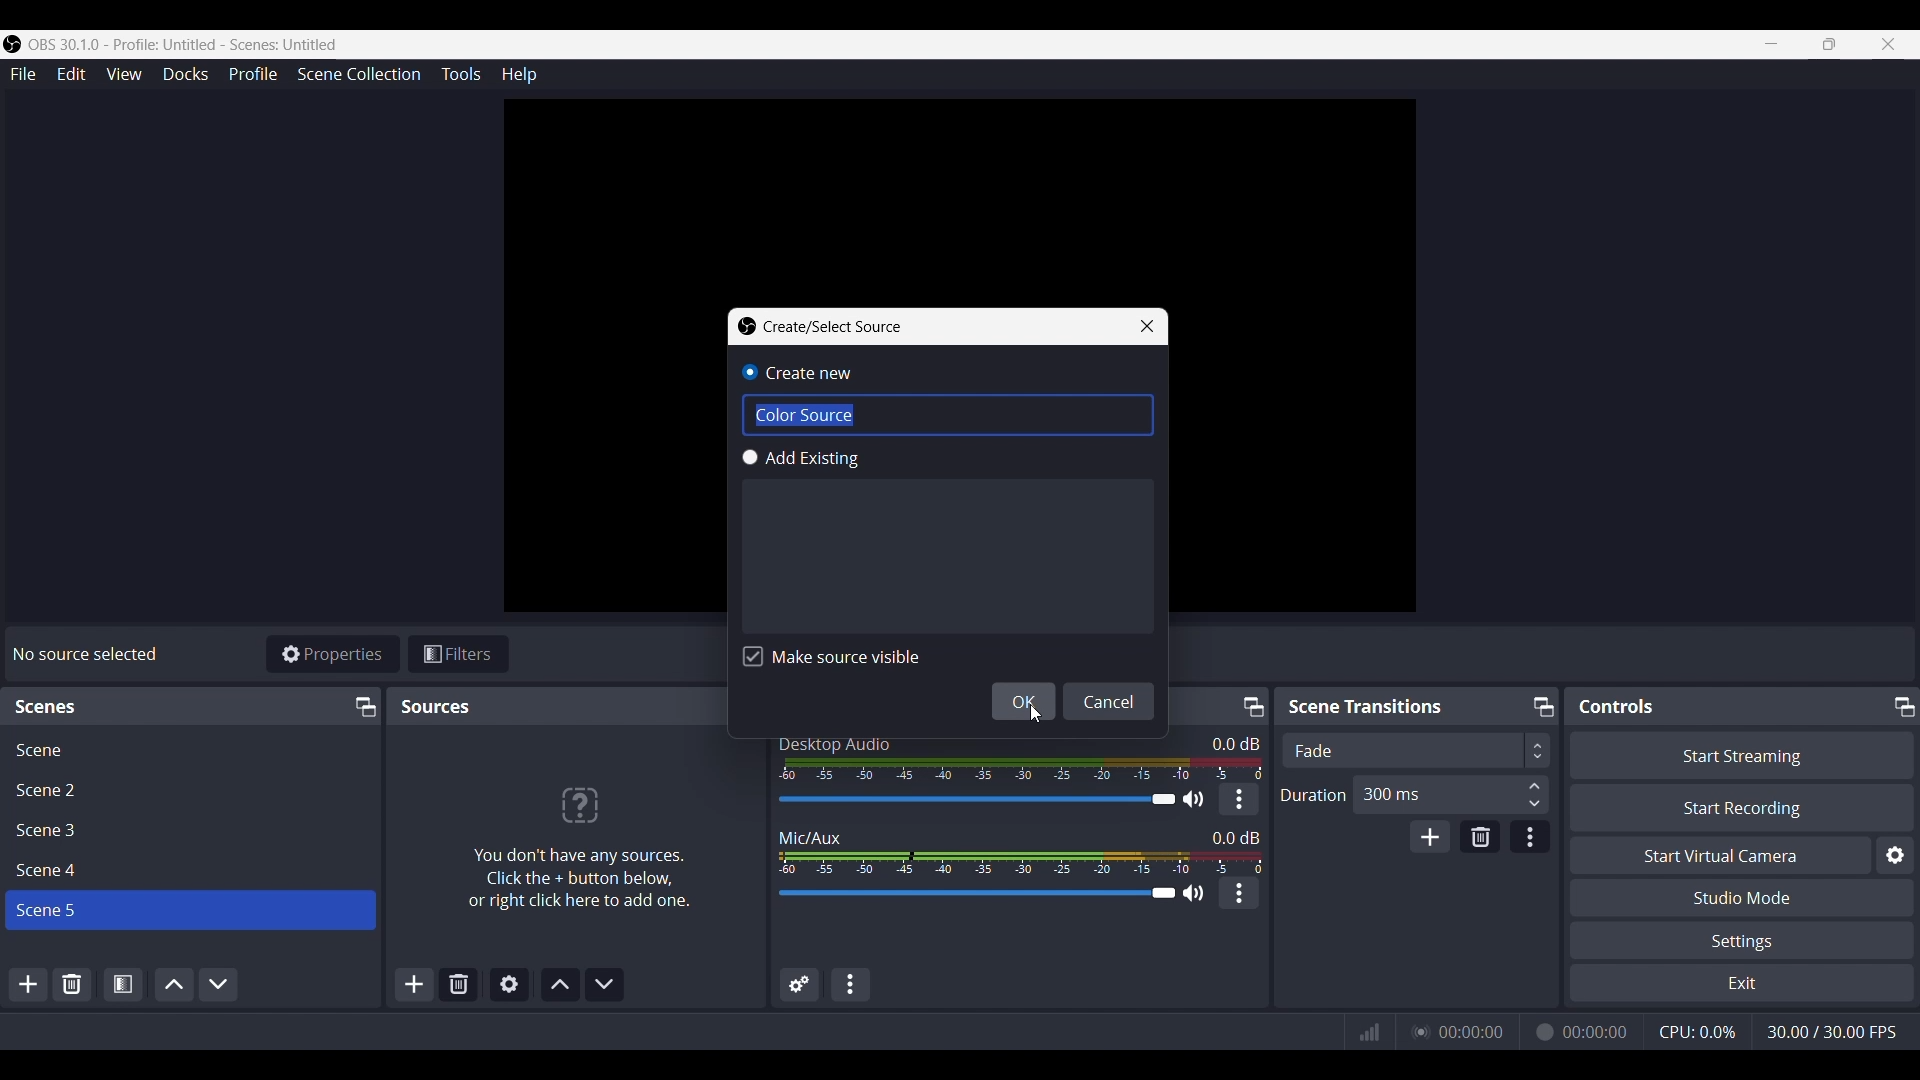 The width and height of the screenshot is (1920, 1080). What do you see at coordinates (185, 74) in the screenshot?
I see `Docks` at bounding box center [185, 74].